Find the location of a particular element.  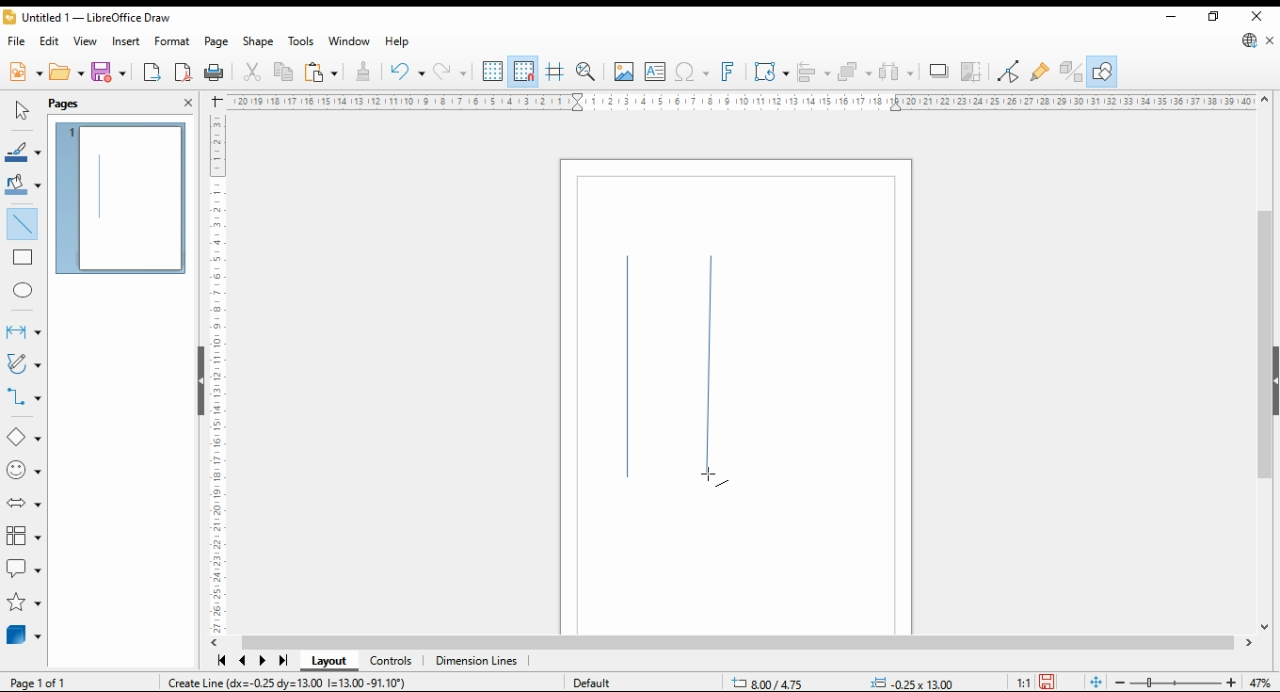

insert line is located at coordinates (26, 227).